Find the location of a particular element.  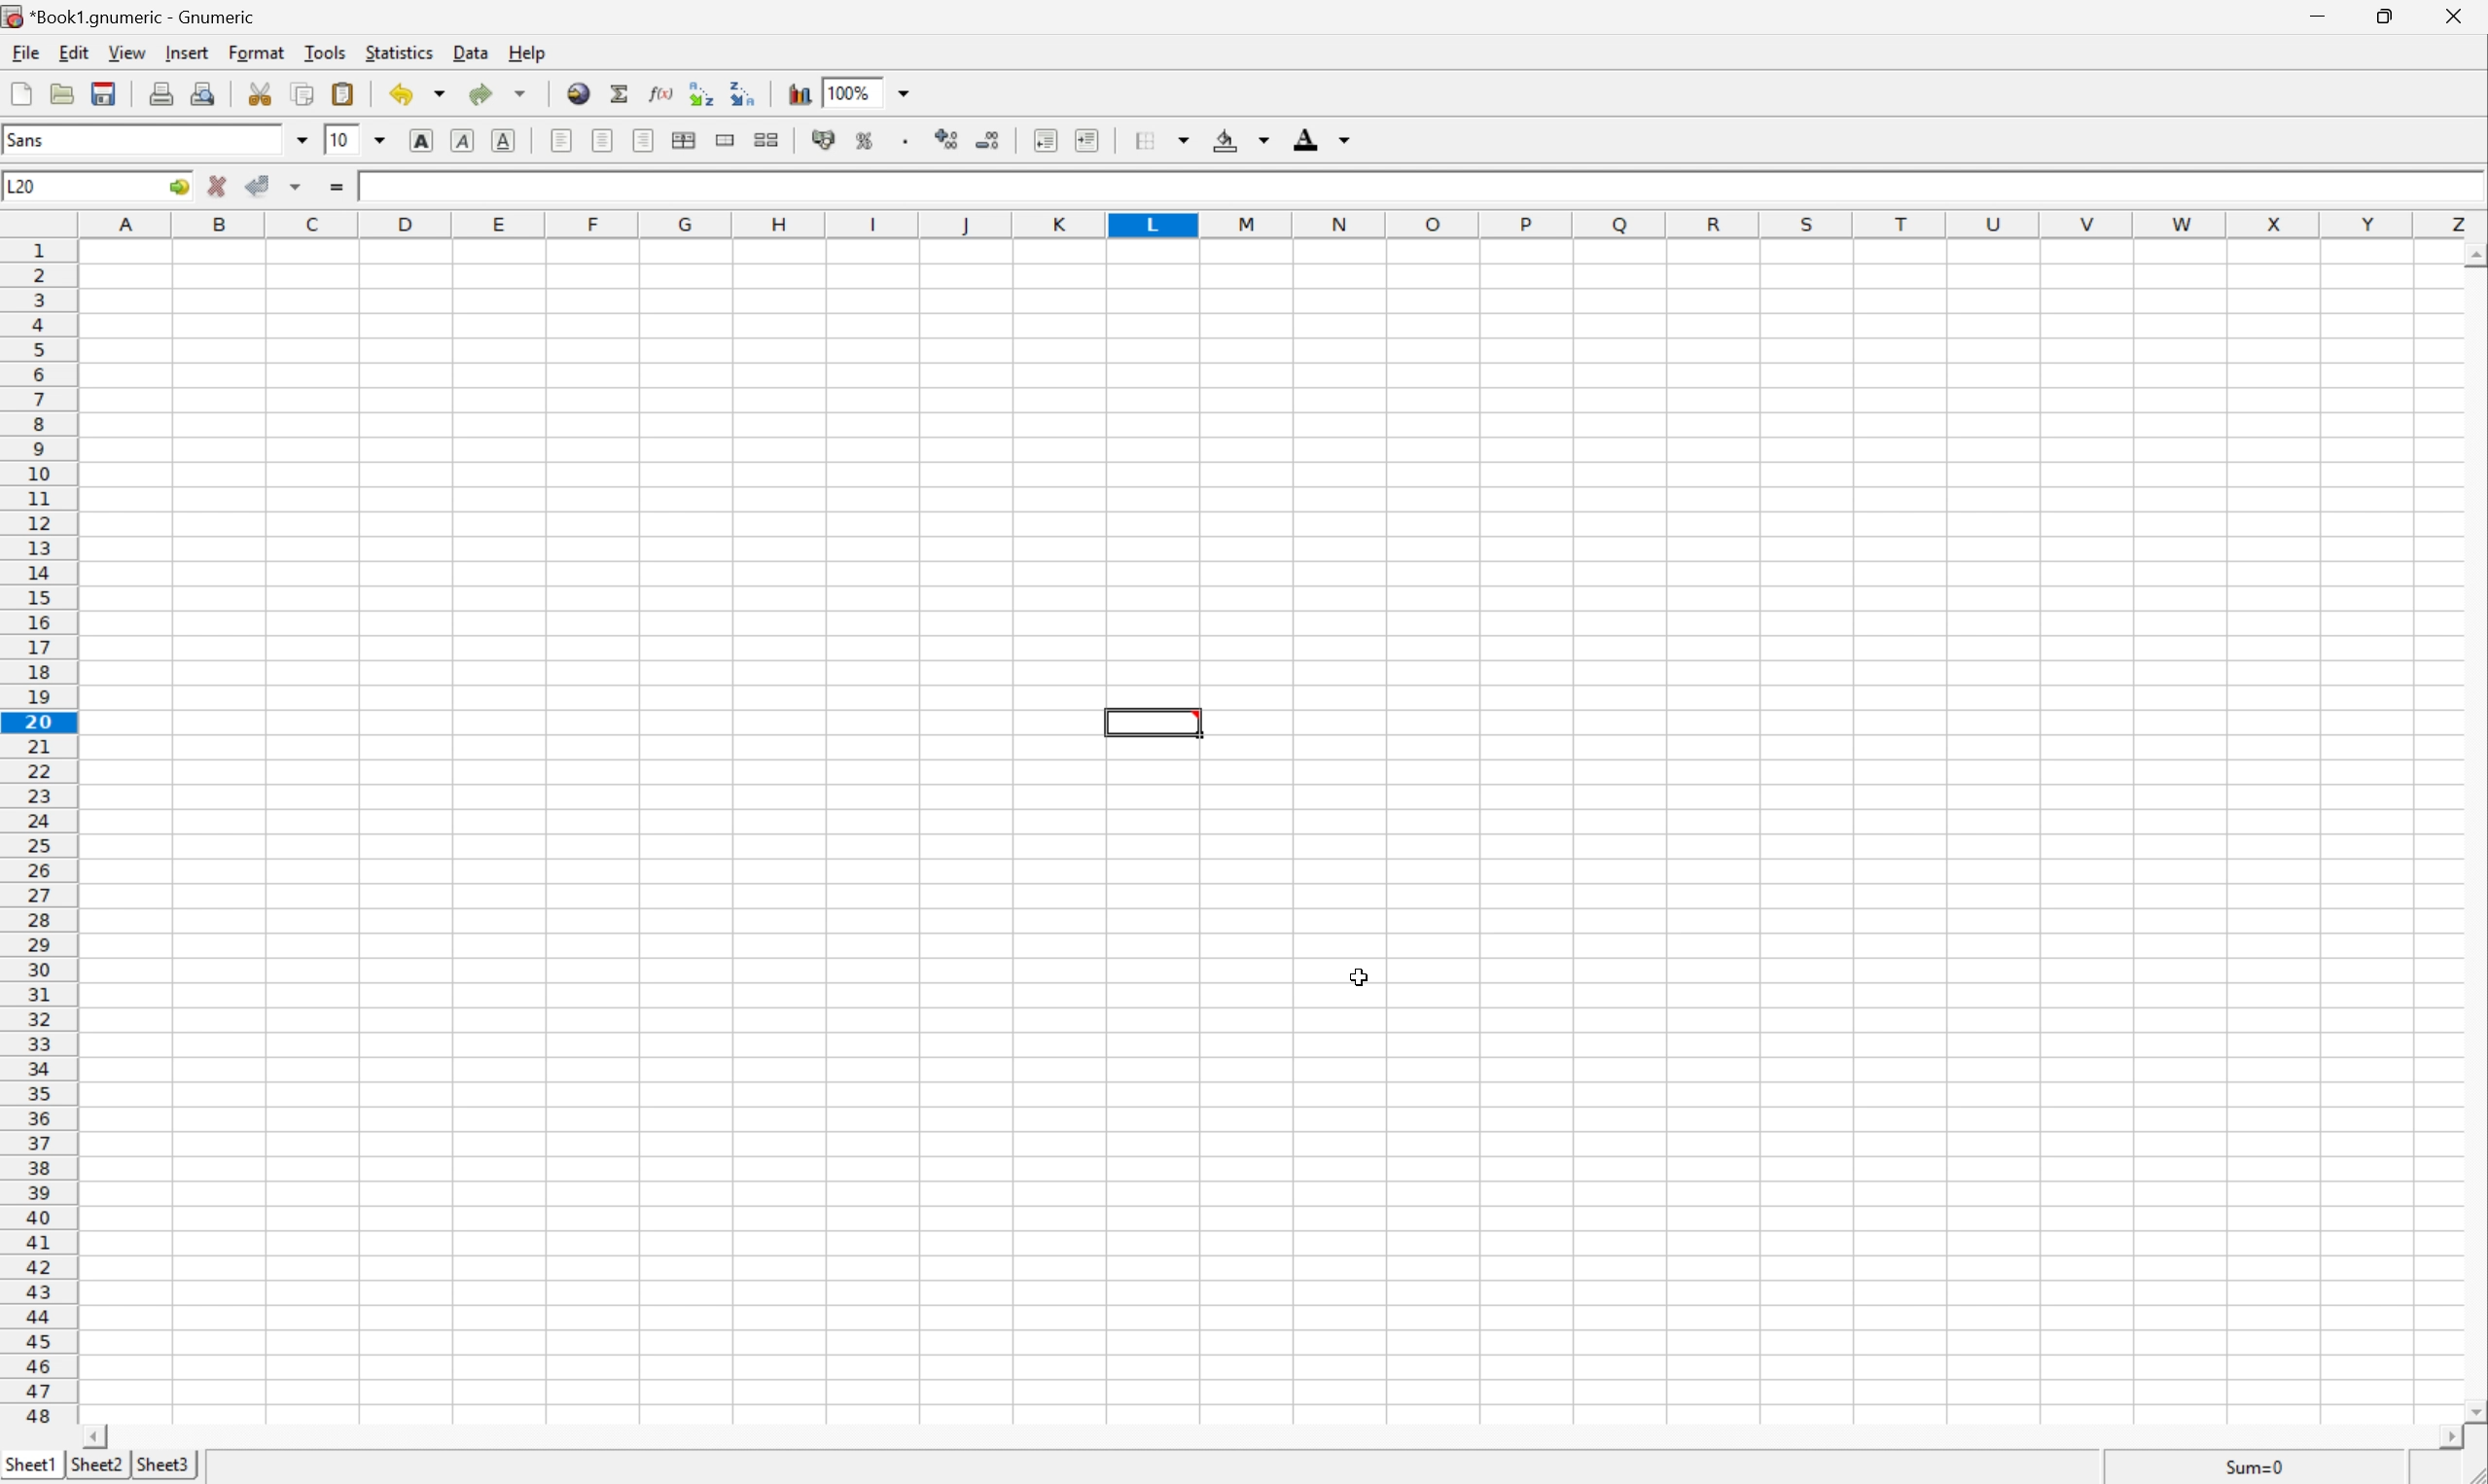

10 is located at coordinates (342, 142).